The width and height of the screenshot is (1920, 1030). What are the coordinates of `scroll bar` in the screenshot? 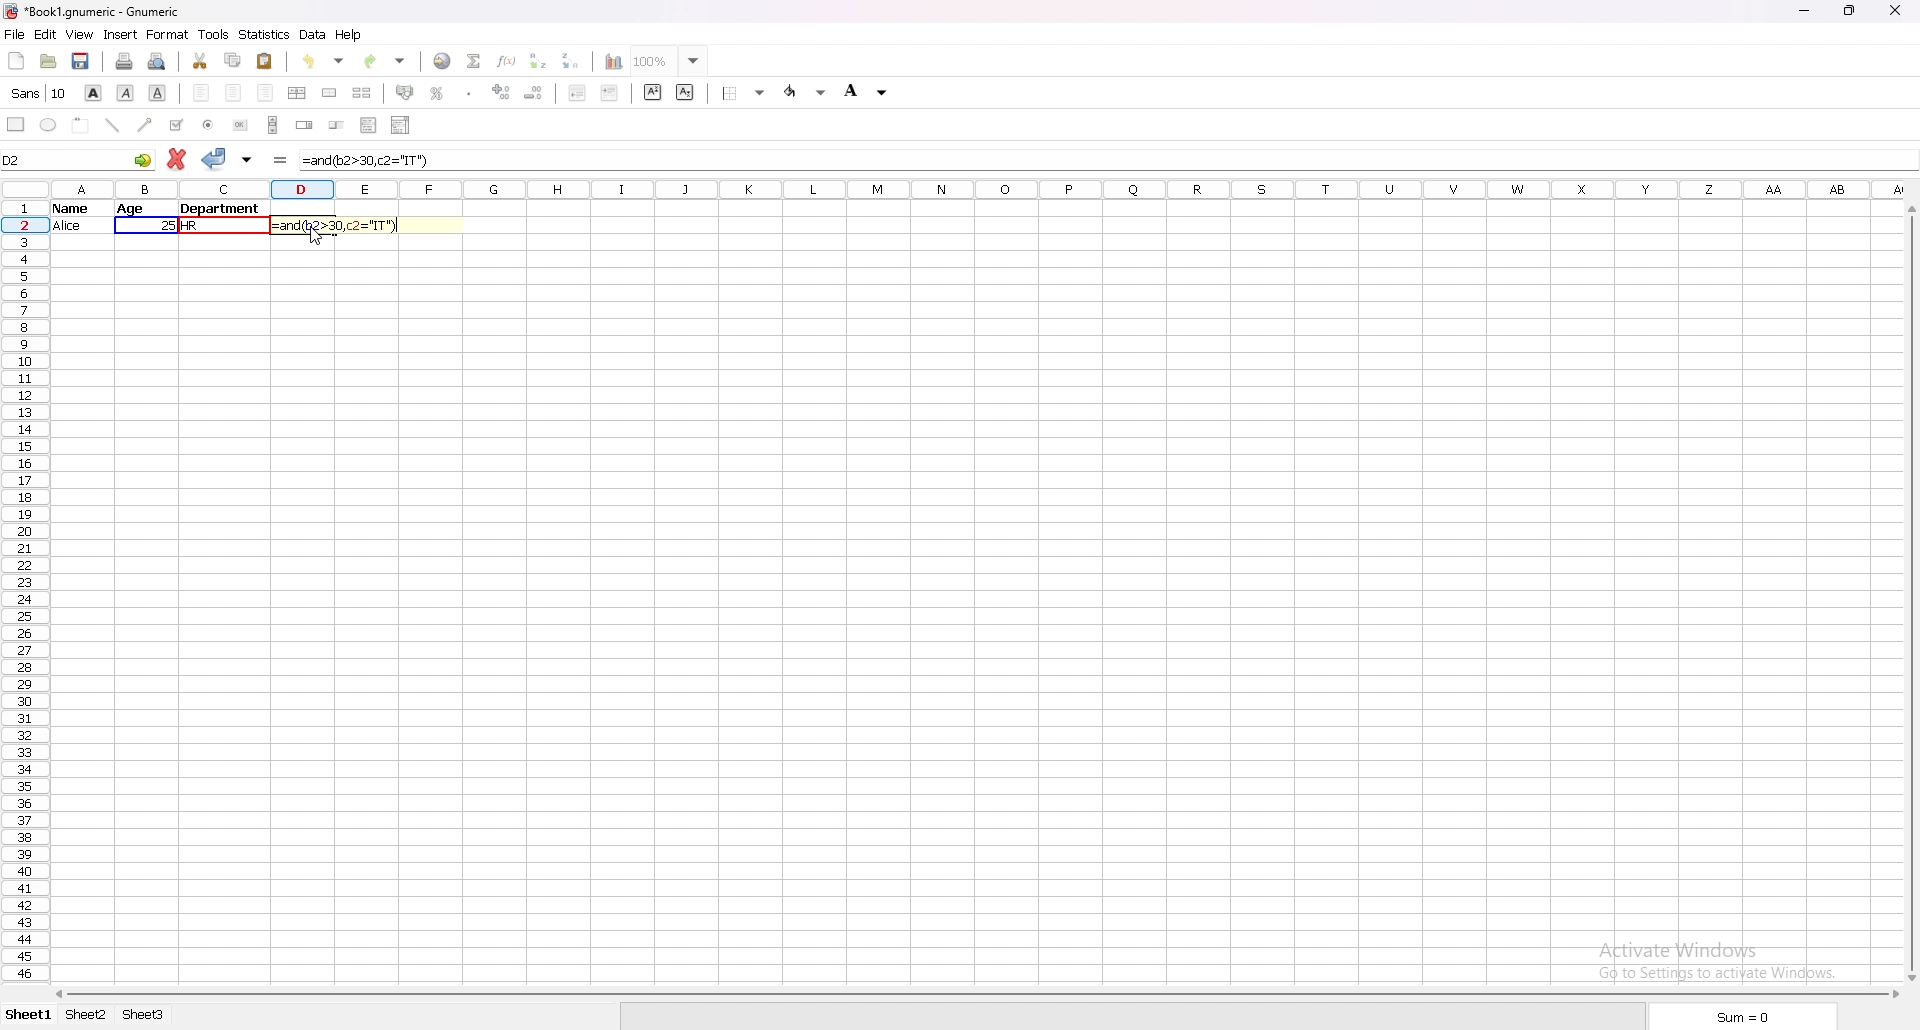 It's located at (1910, 595).